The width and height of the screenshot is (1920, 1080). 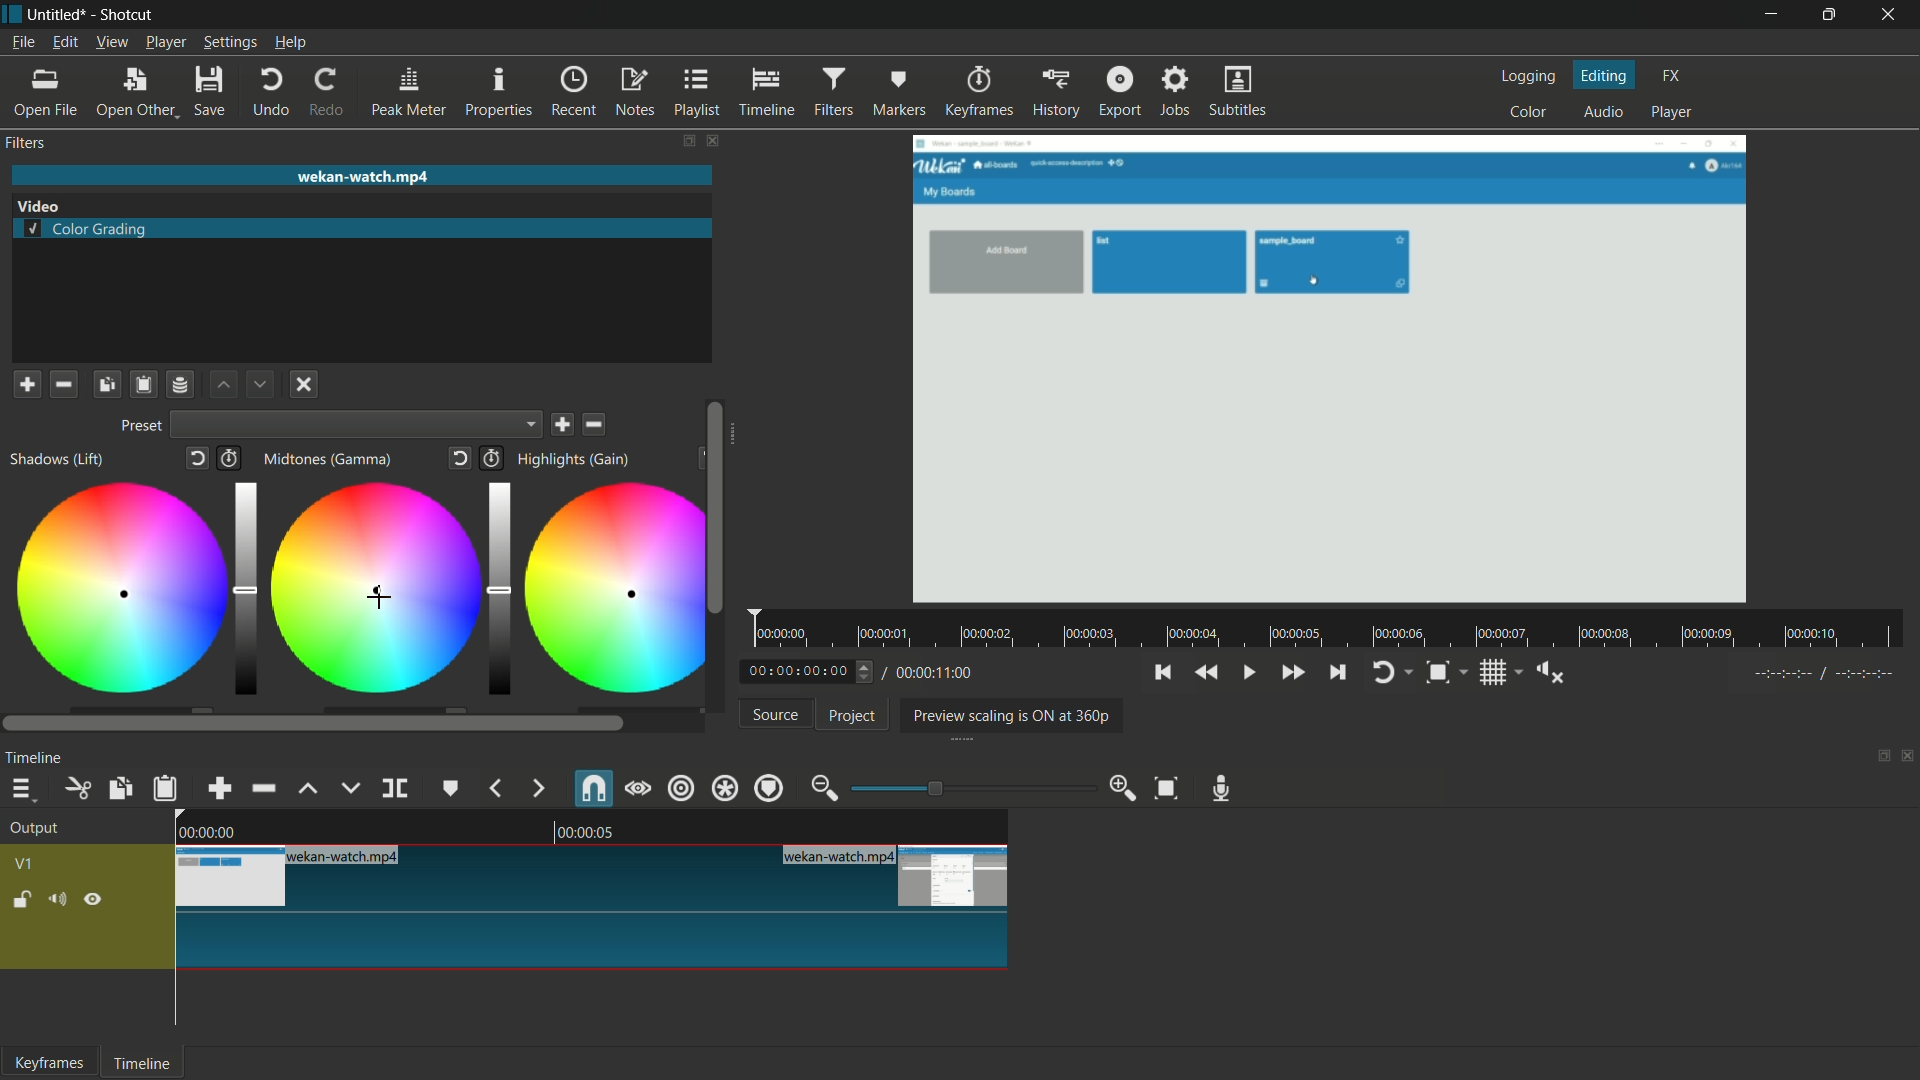 I want to click on open file, so click(x=39, y=93).